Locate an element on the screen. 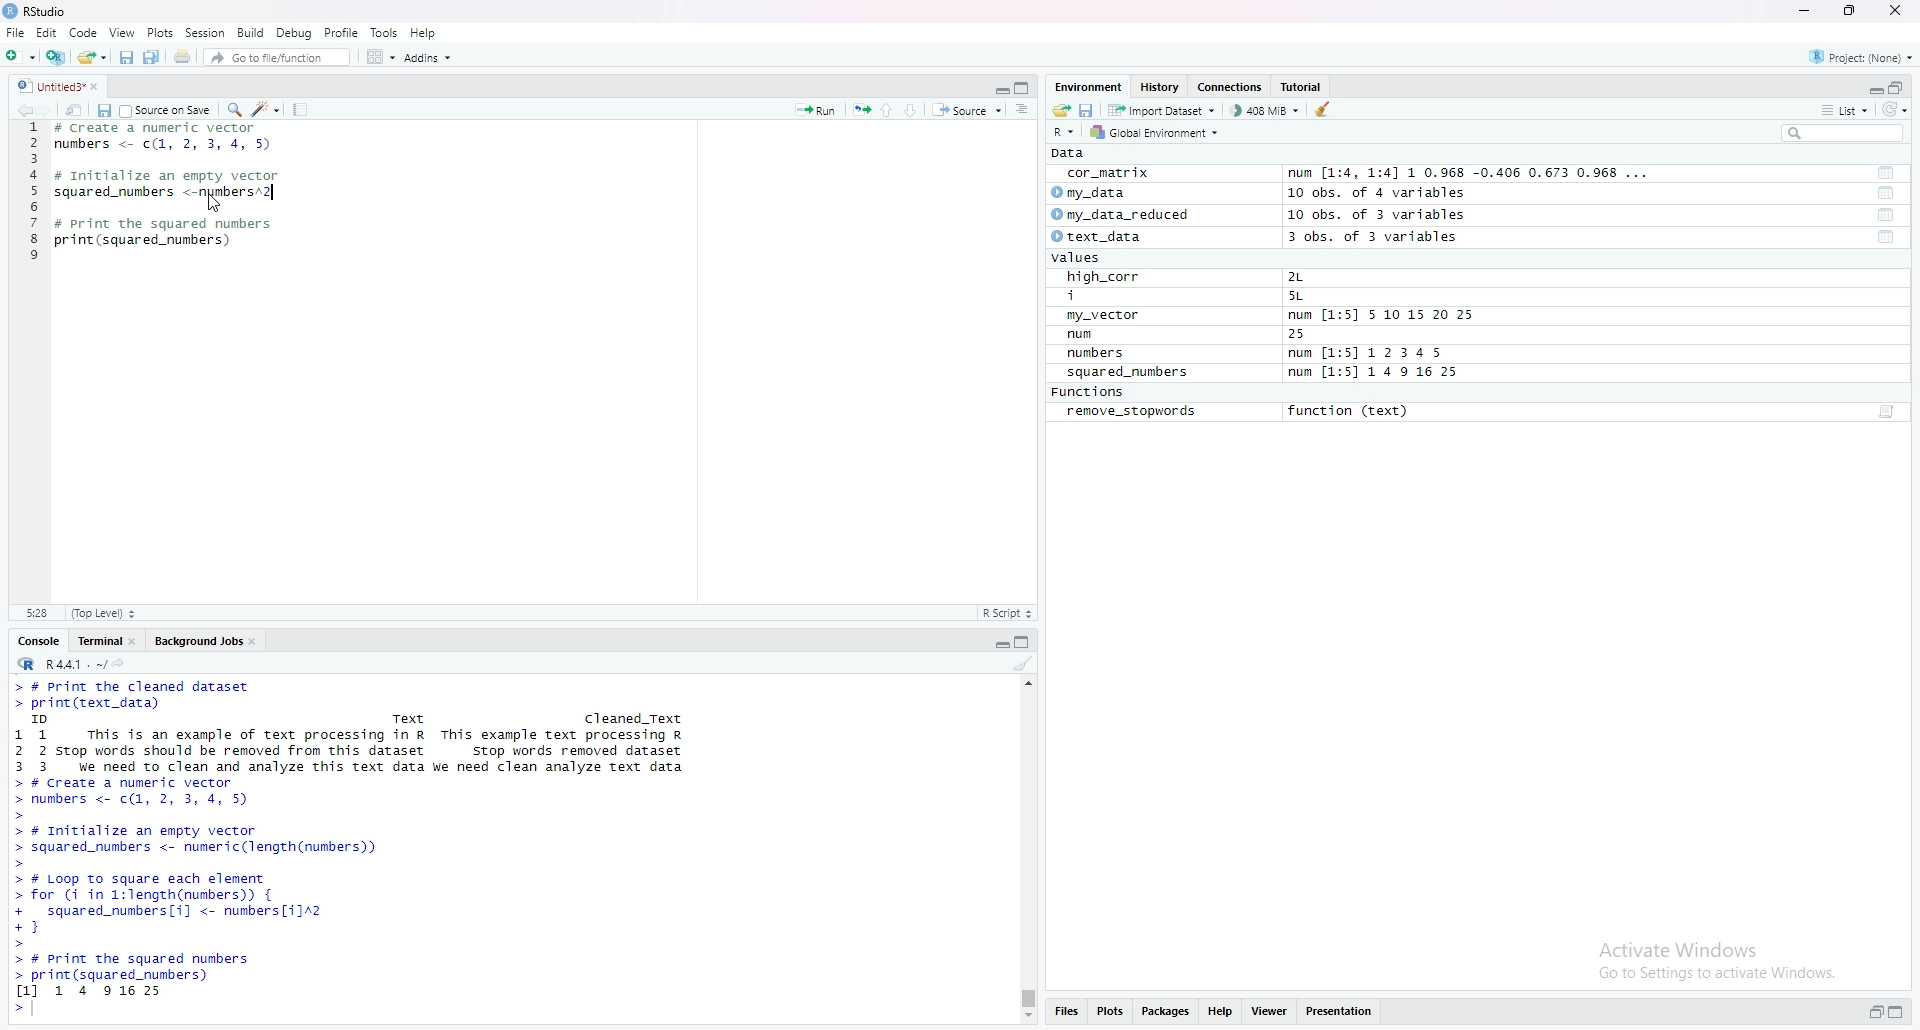 This screenshot has width=1920, height=1030. List is located at coordinates (1845, 109).